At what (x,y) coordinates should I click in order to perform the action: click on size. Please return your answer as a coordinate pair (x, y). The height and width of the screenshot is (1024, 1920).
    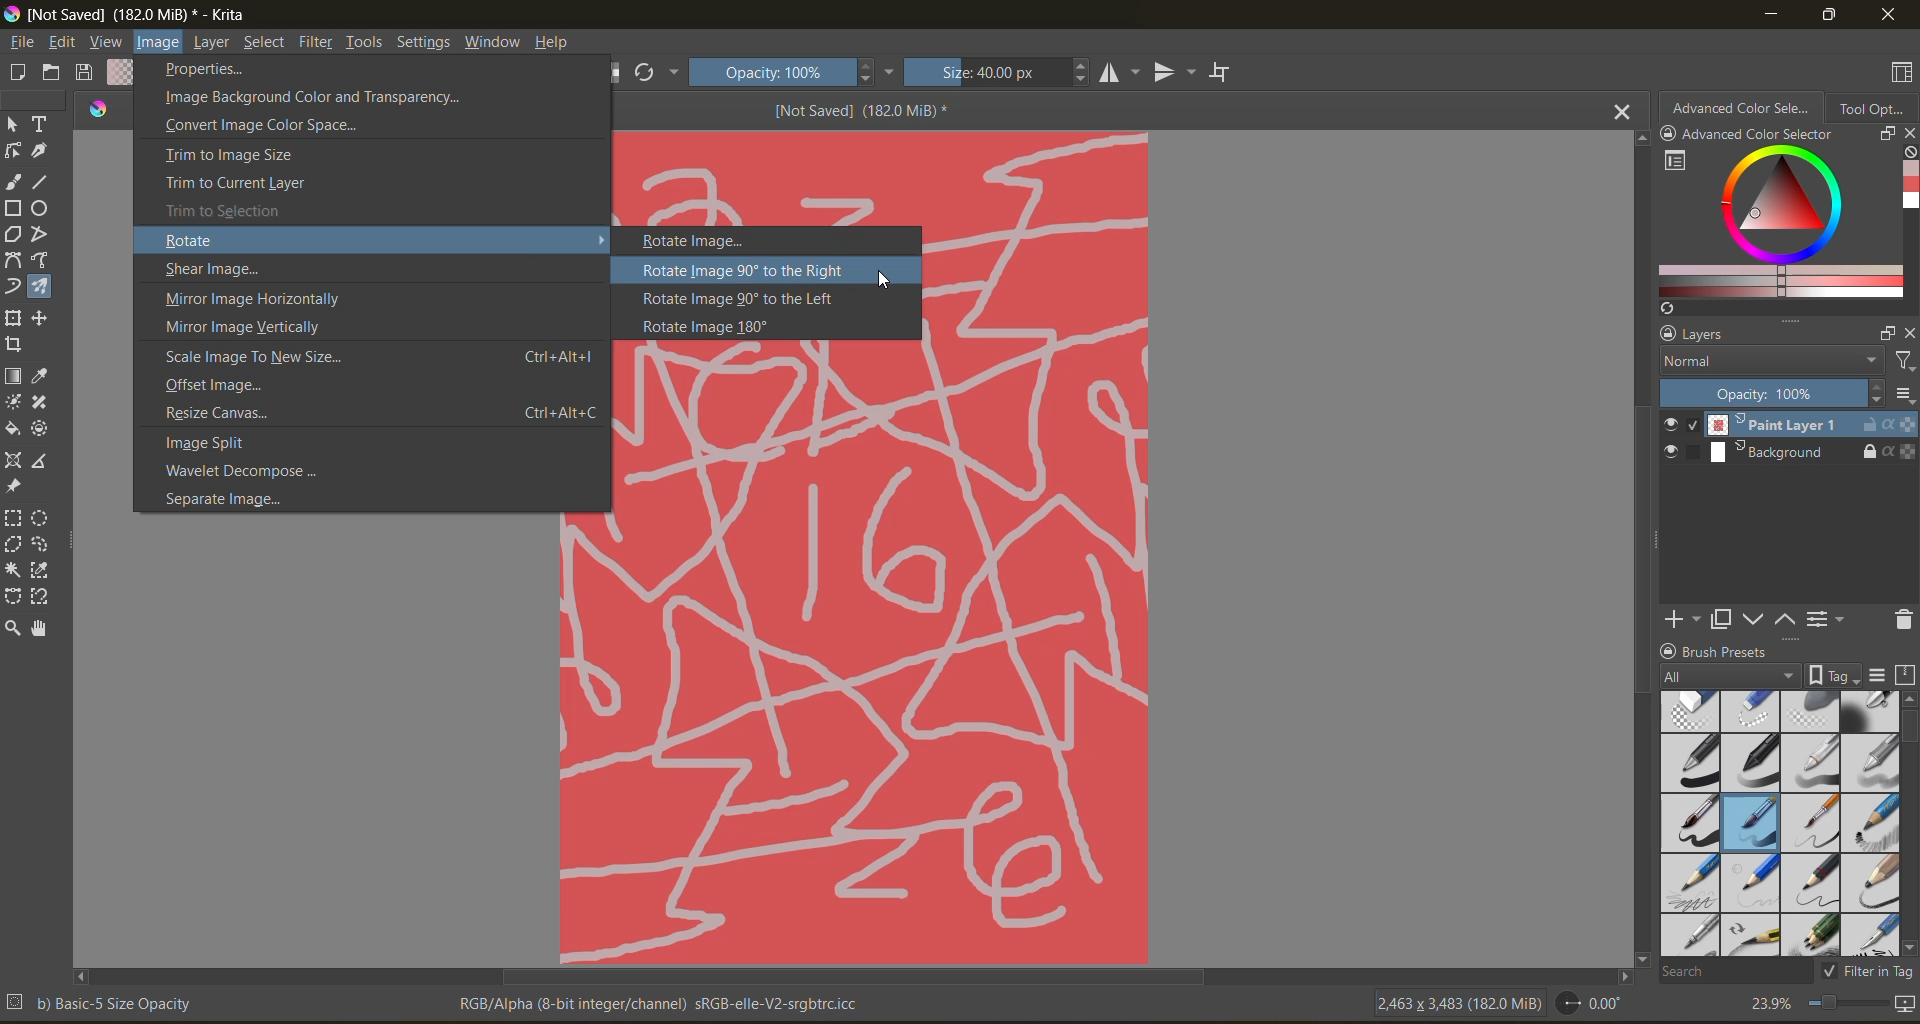
    Looking at the image, I should click on (1005, 71).